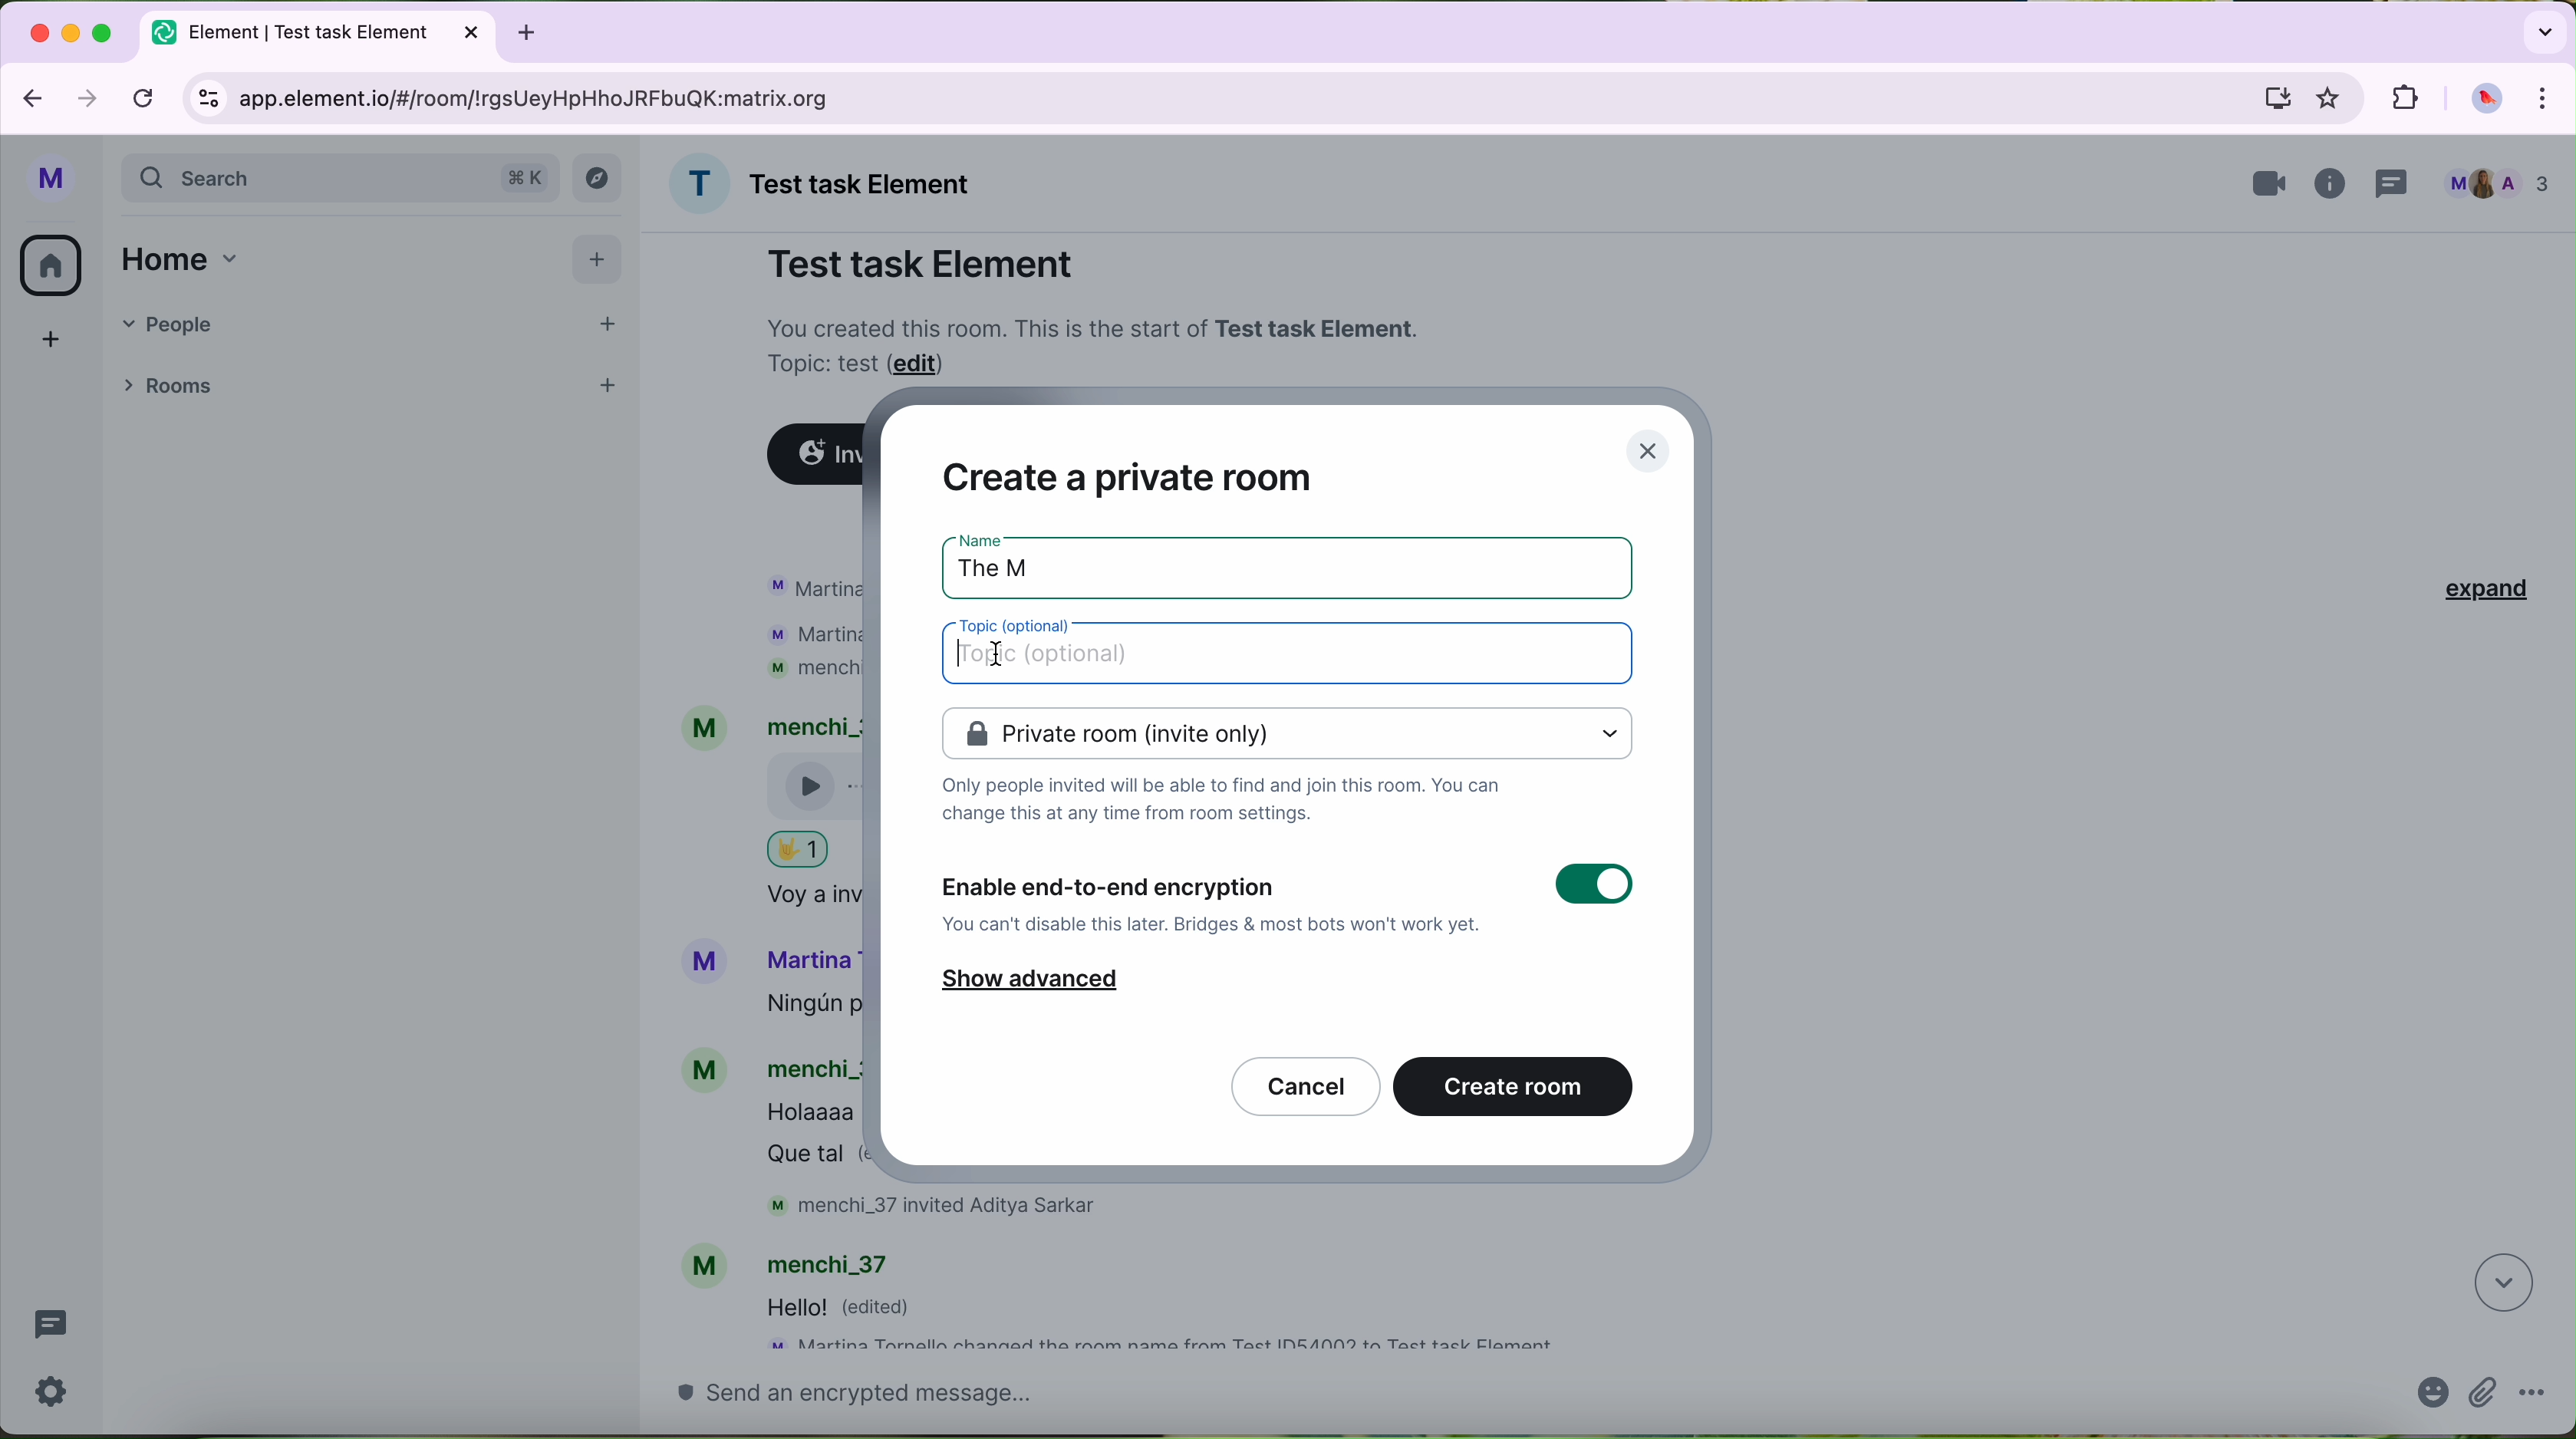  Describe the element at coordinates (2334, 185) in the screenshot. I see `information` at that location.